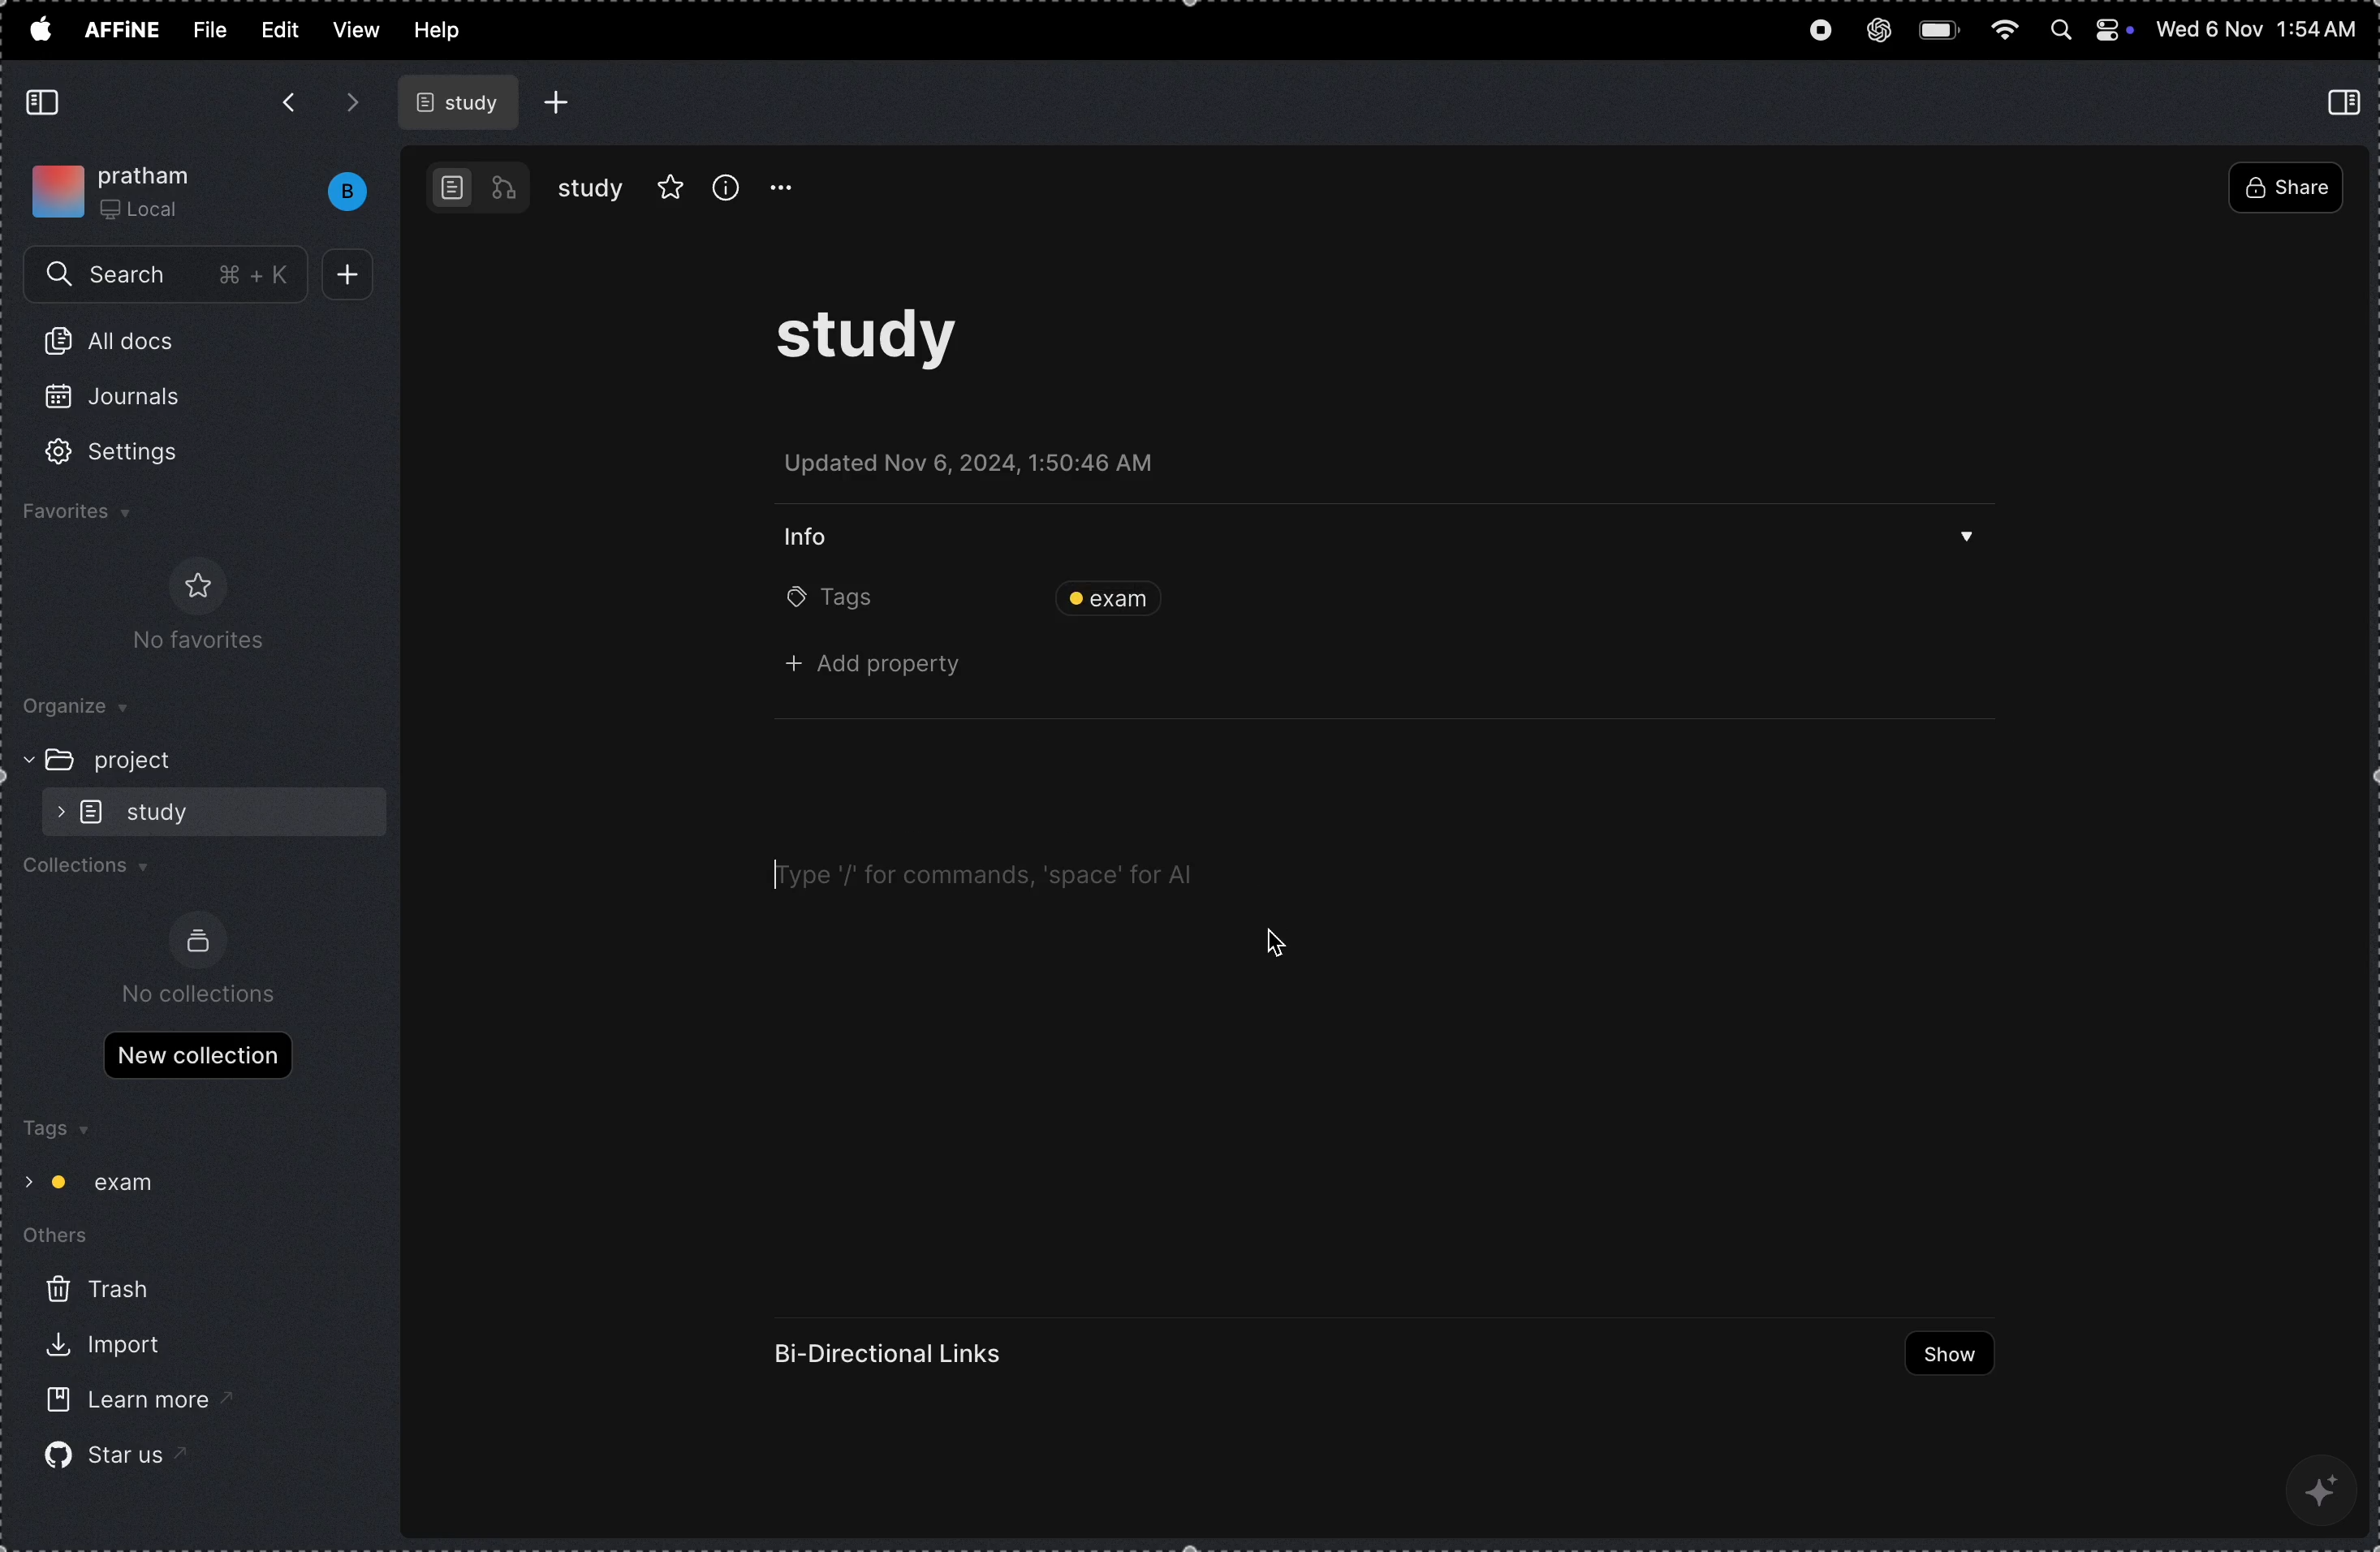  I want to click on updated, so click(987, 468).